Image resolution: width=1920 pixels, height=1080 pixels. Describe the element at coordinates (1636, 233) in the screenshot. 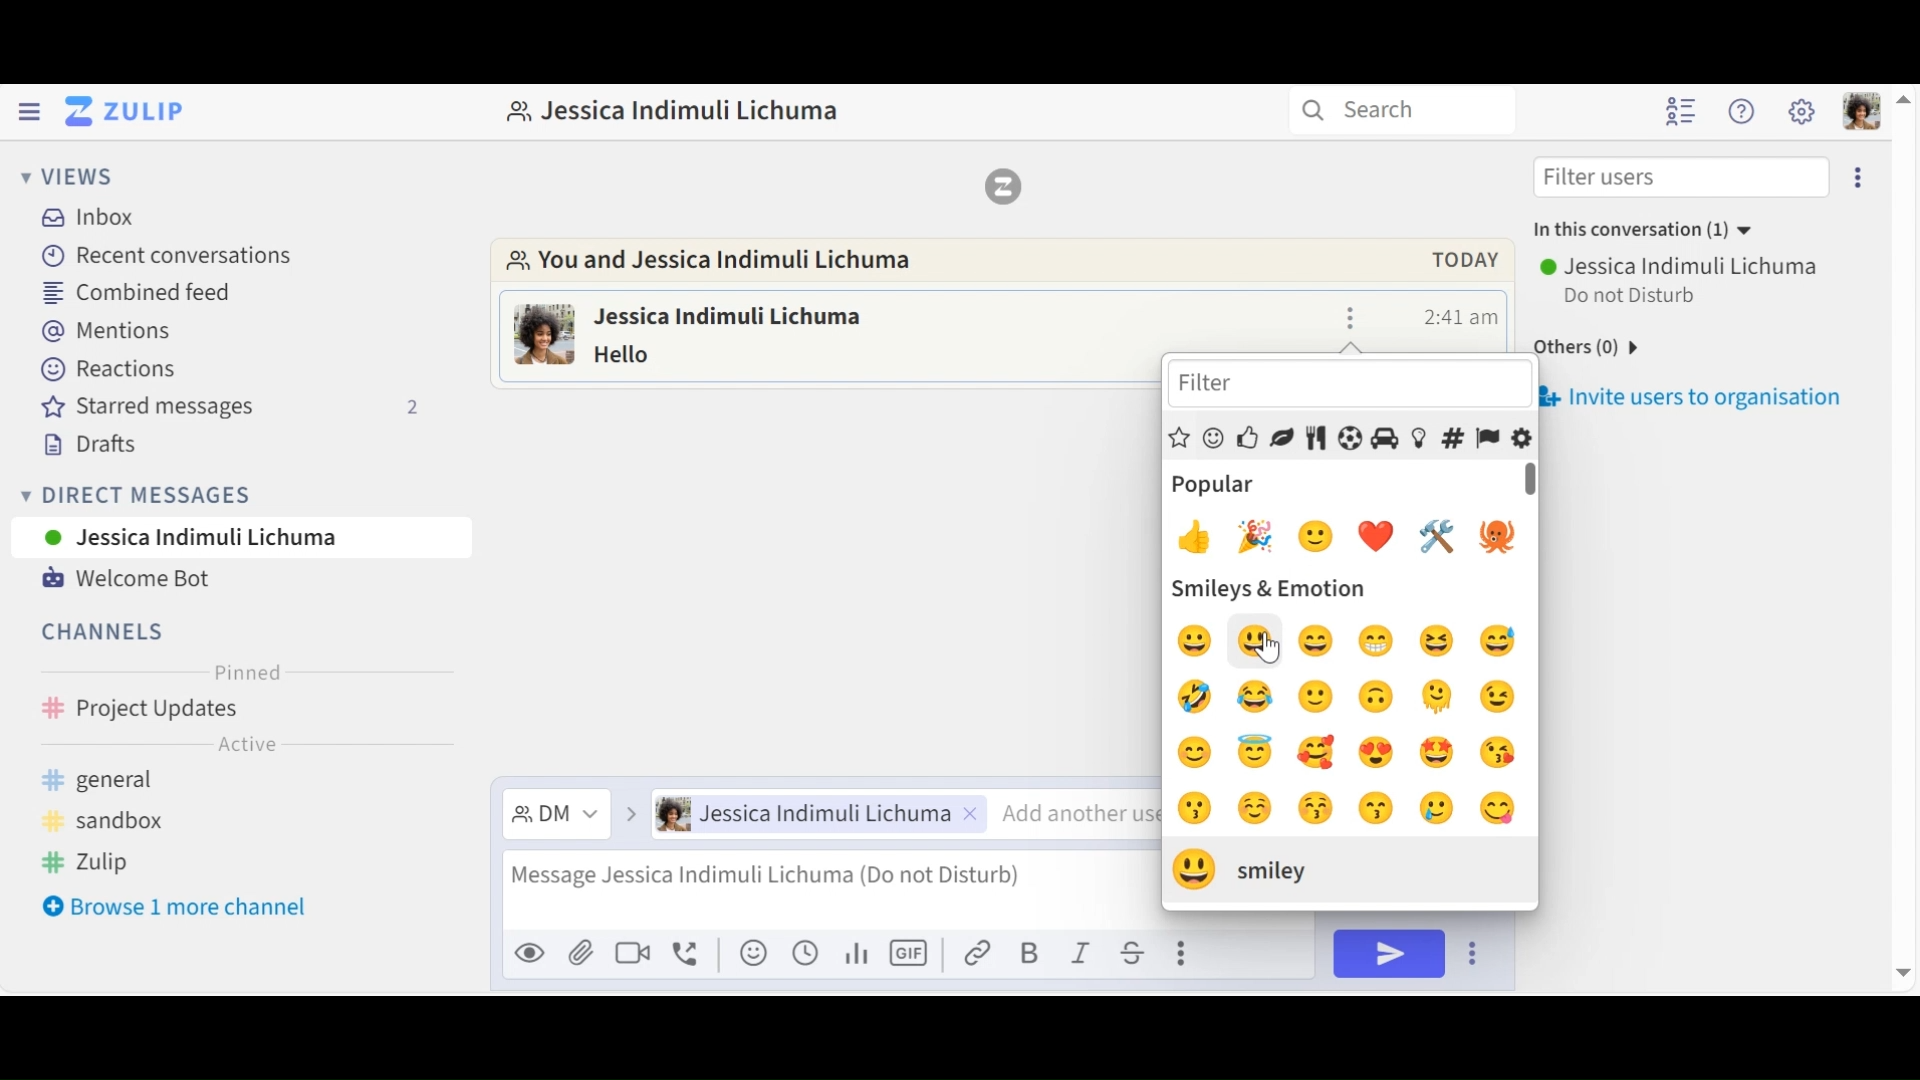

I see `in this conversation` at that location.